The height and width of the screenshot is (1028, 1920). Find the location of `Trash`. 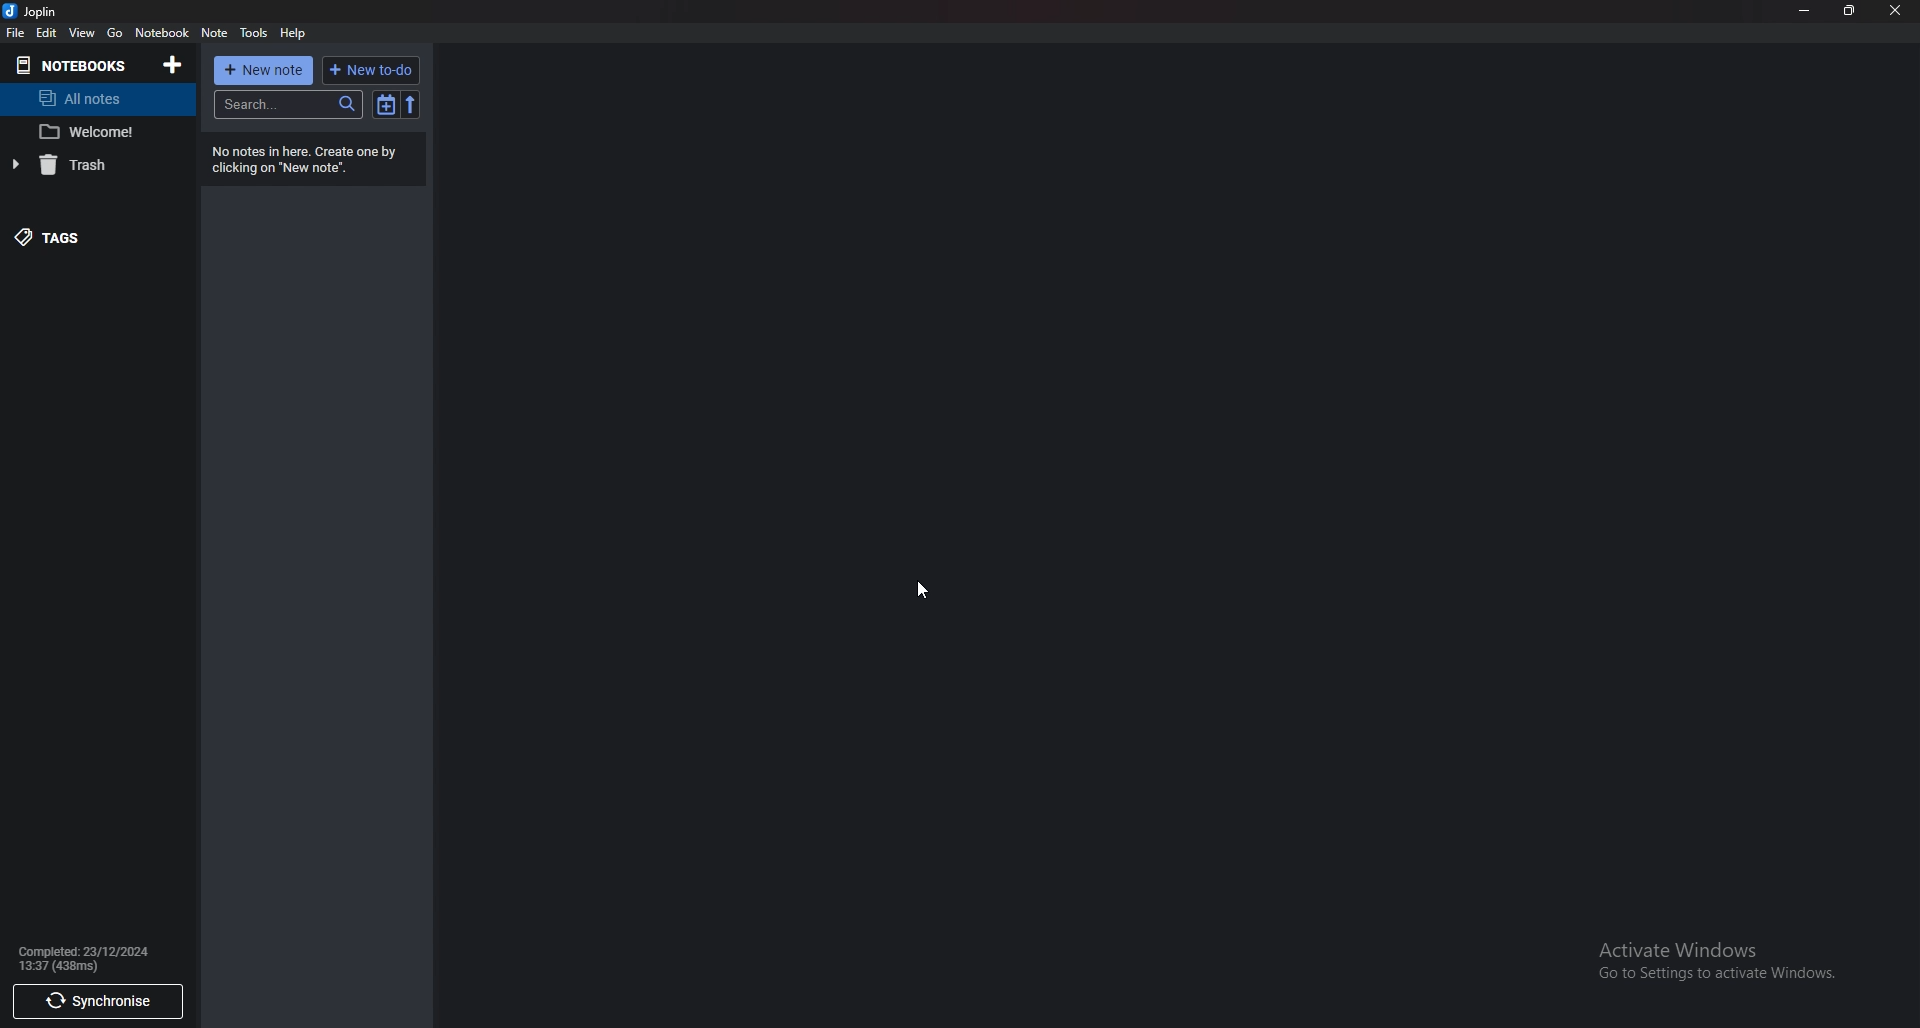

Trash is located at coordinates (82, 167).